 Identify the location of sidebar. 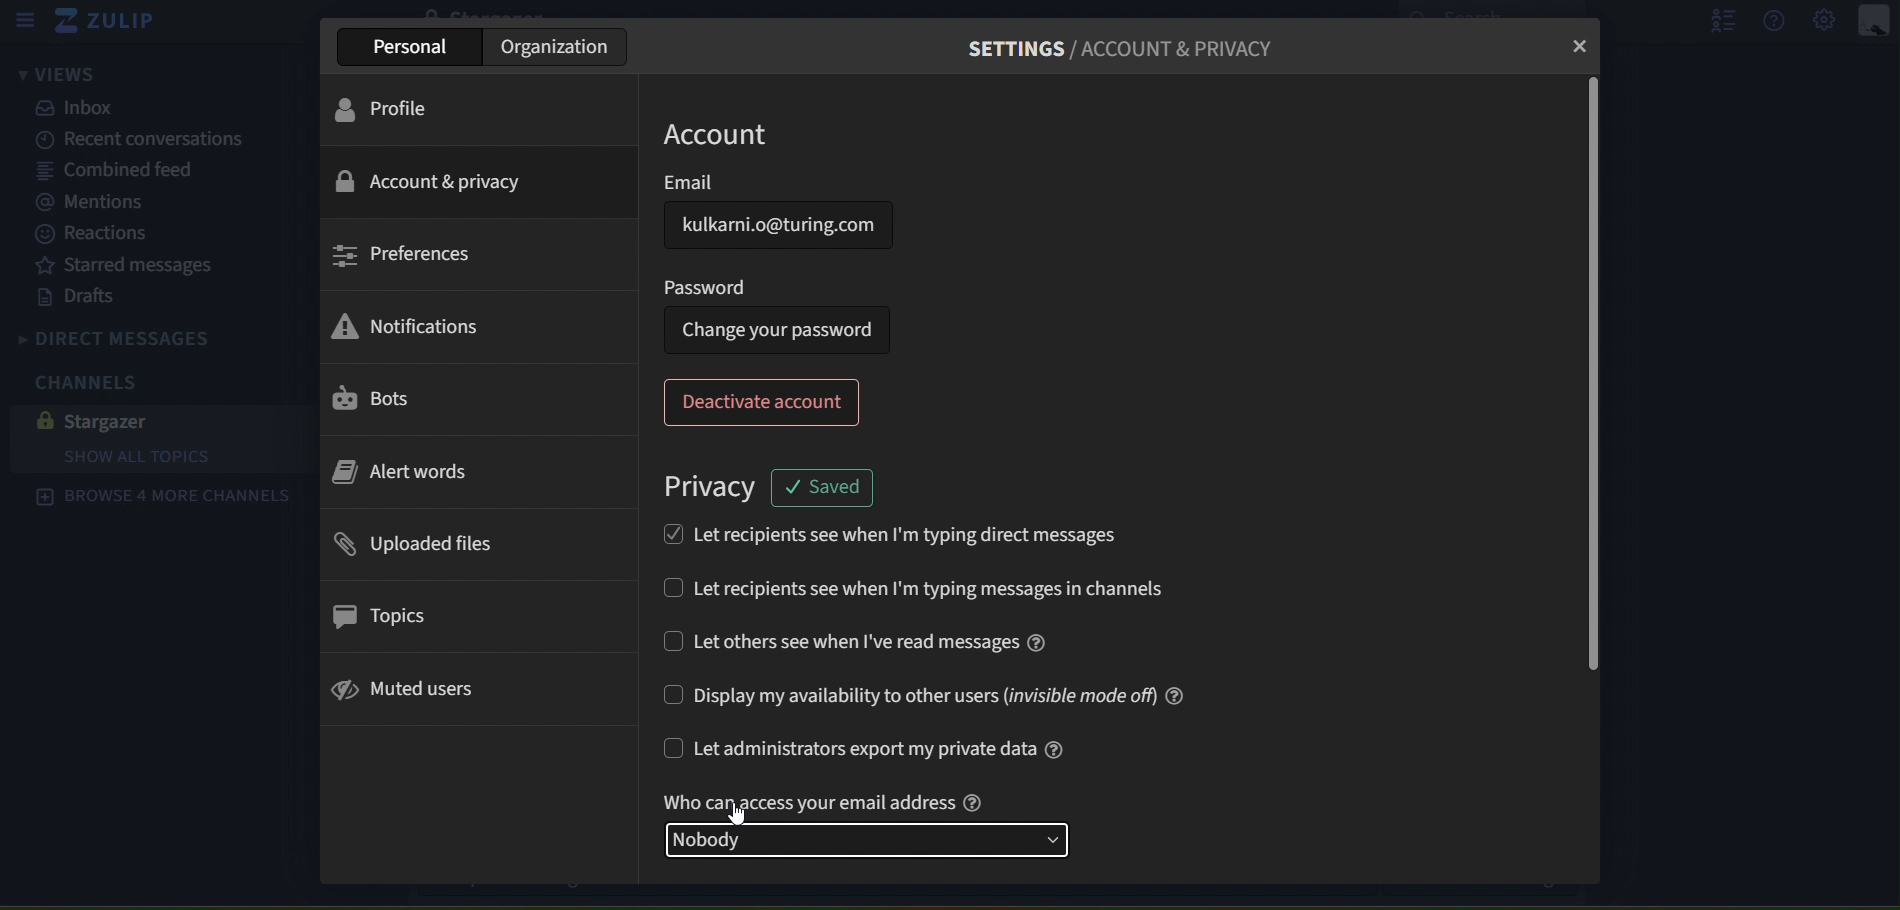
(24, 21).